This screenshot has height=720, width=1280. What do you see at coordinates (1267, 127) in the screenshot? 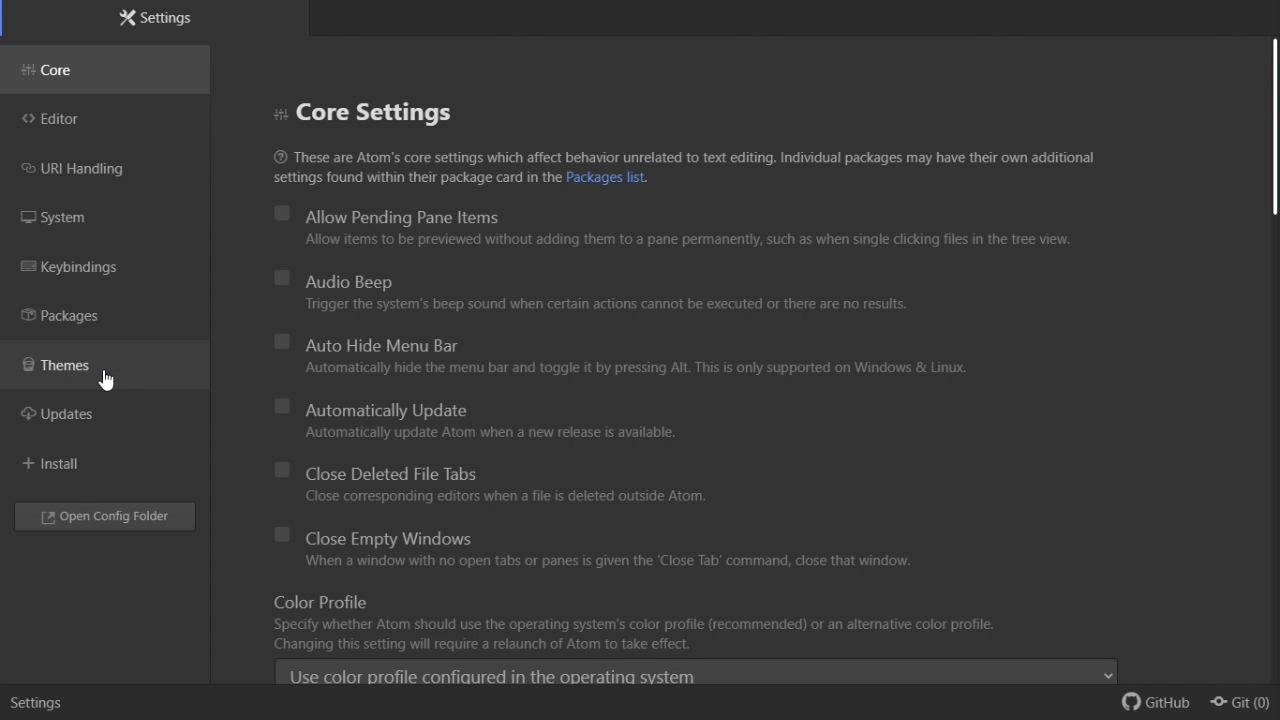
I see `scroll bar` at bounding box center [1267, 127].